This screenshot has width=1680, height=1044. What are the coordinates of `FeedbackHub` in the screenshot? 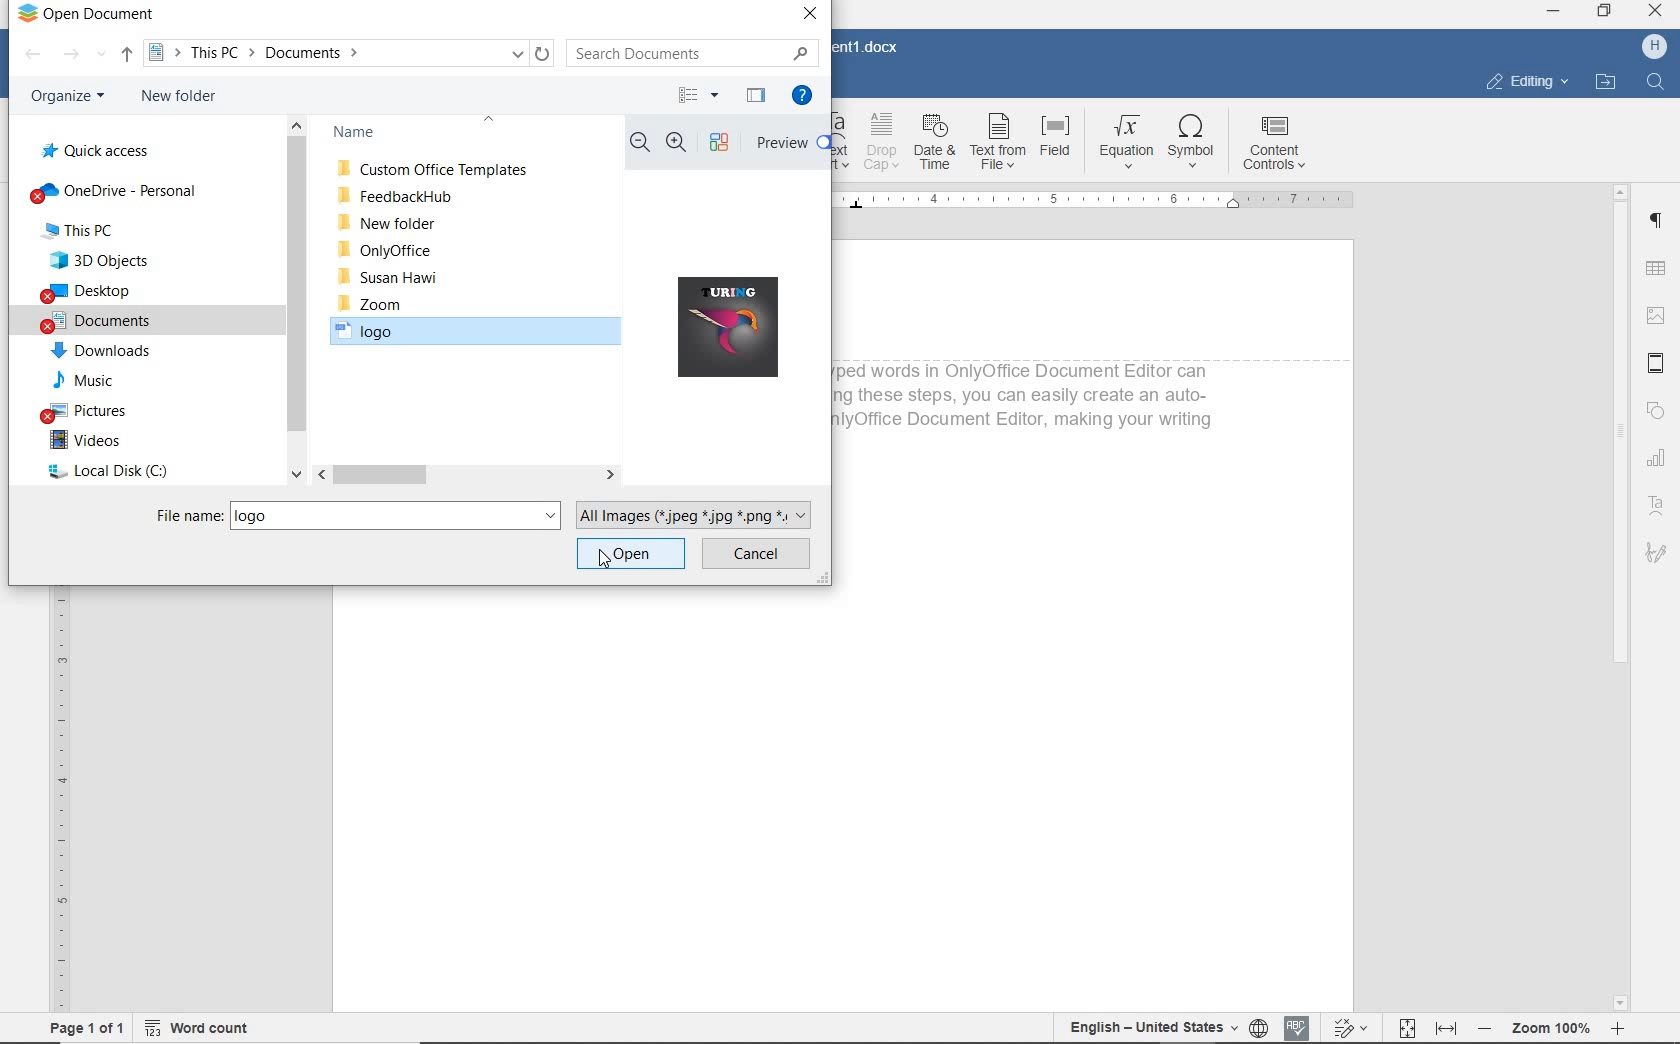 It's located at (395, 196).